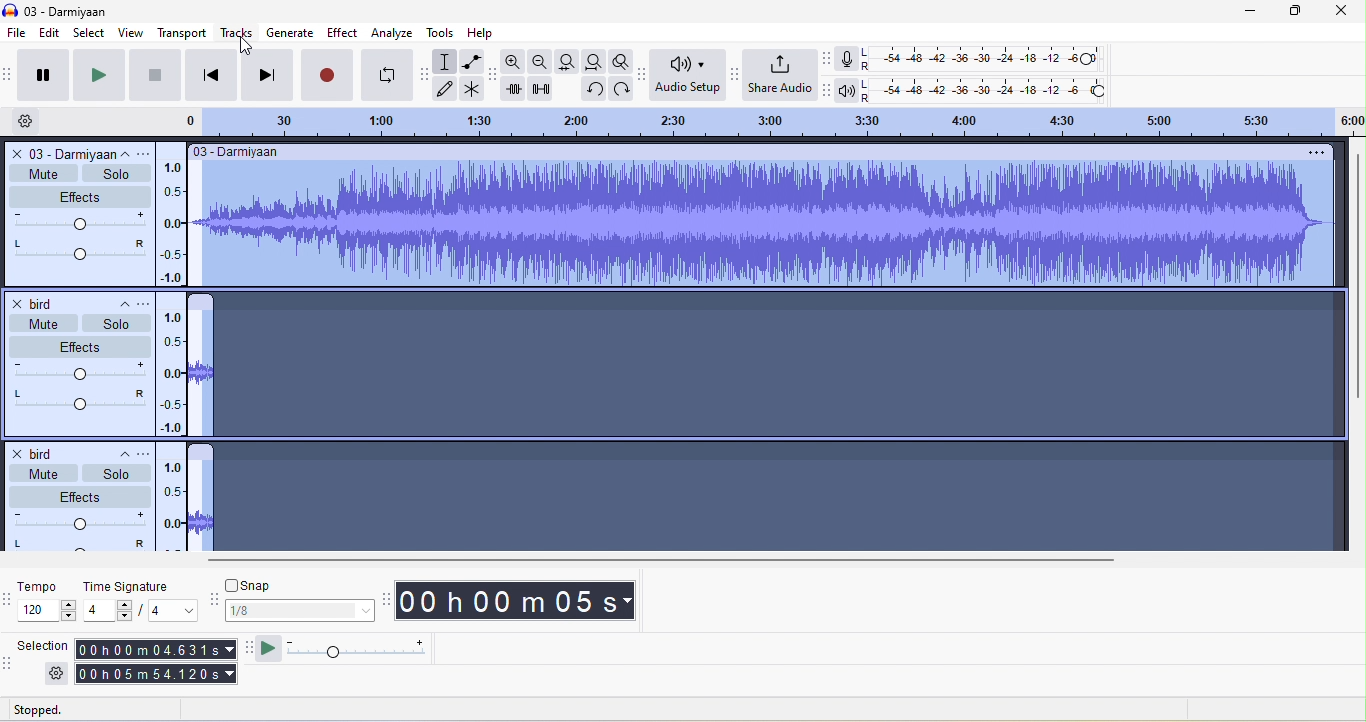  I want to click on solo, so click(116, 174).